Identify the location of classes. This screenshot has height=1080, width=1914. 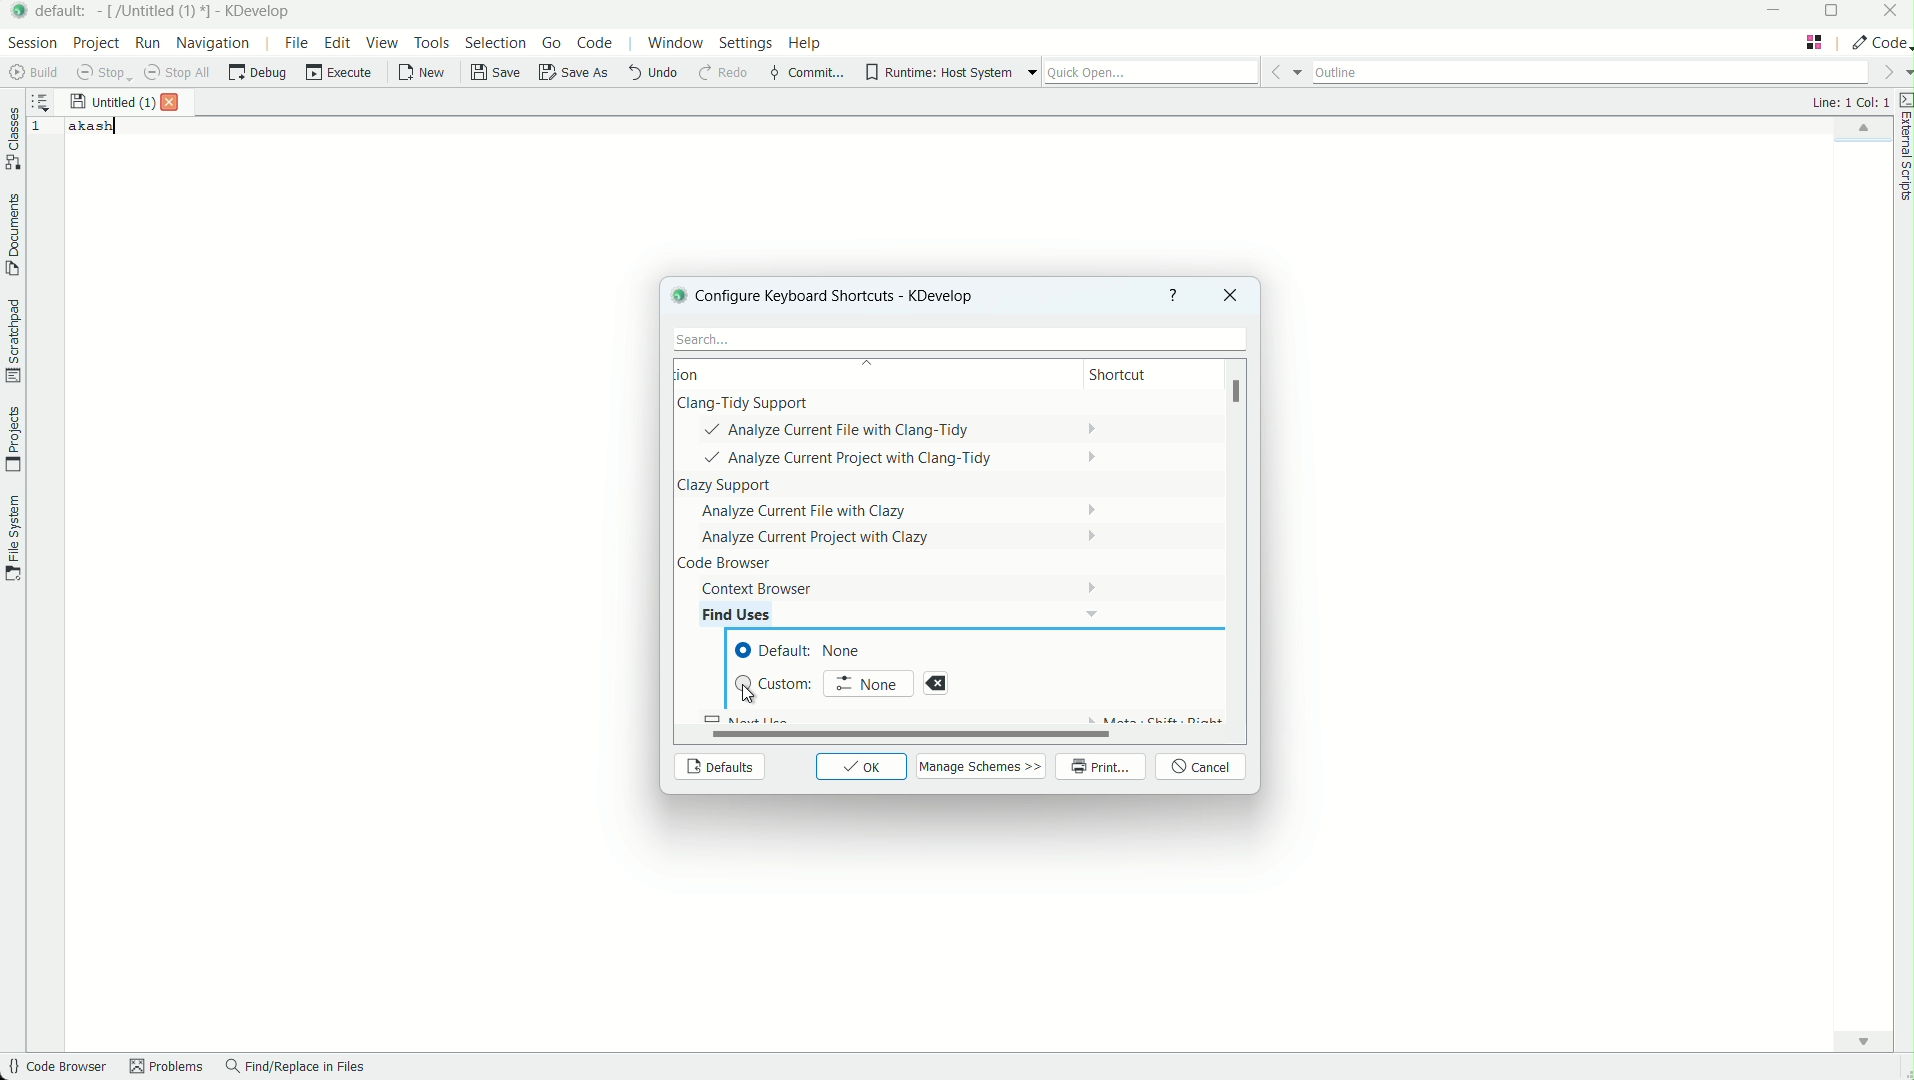
(13, 141).